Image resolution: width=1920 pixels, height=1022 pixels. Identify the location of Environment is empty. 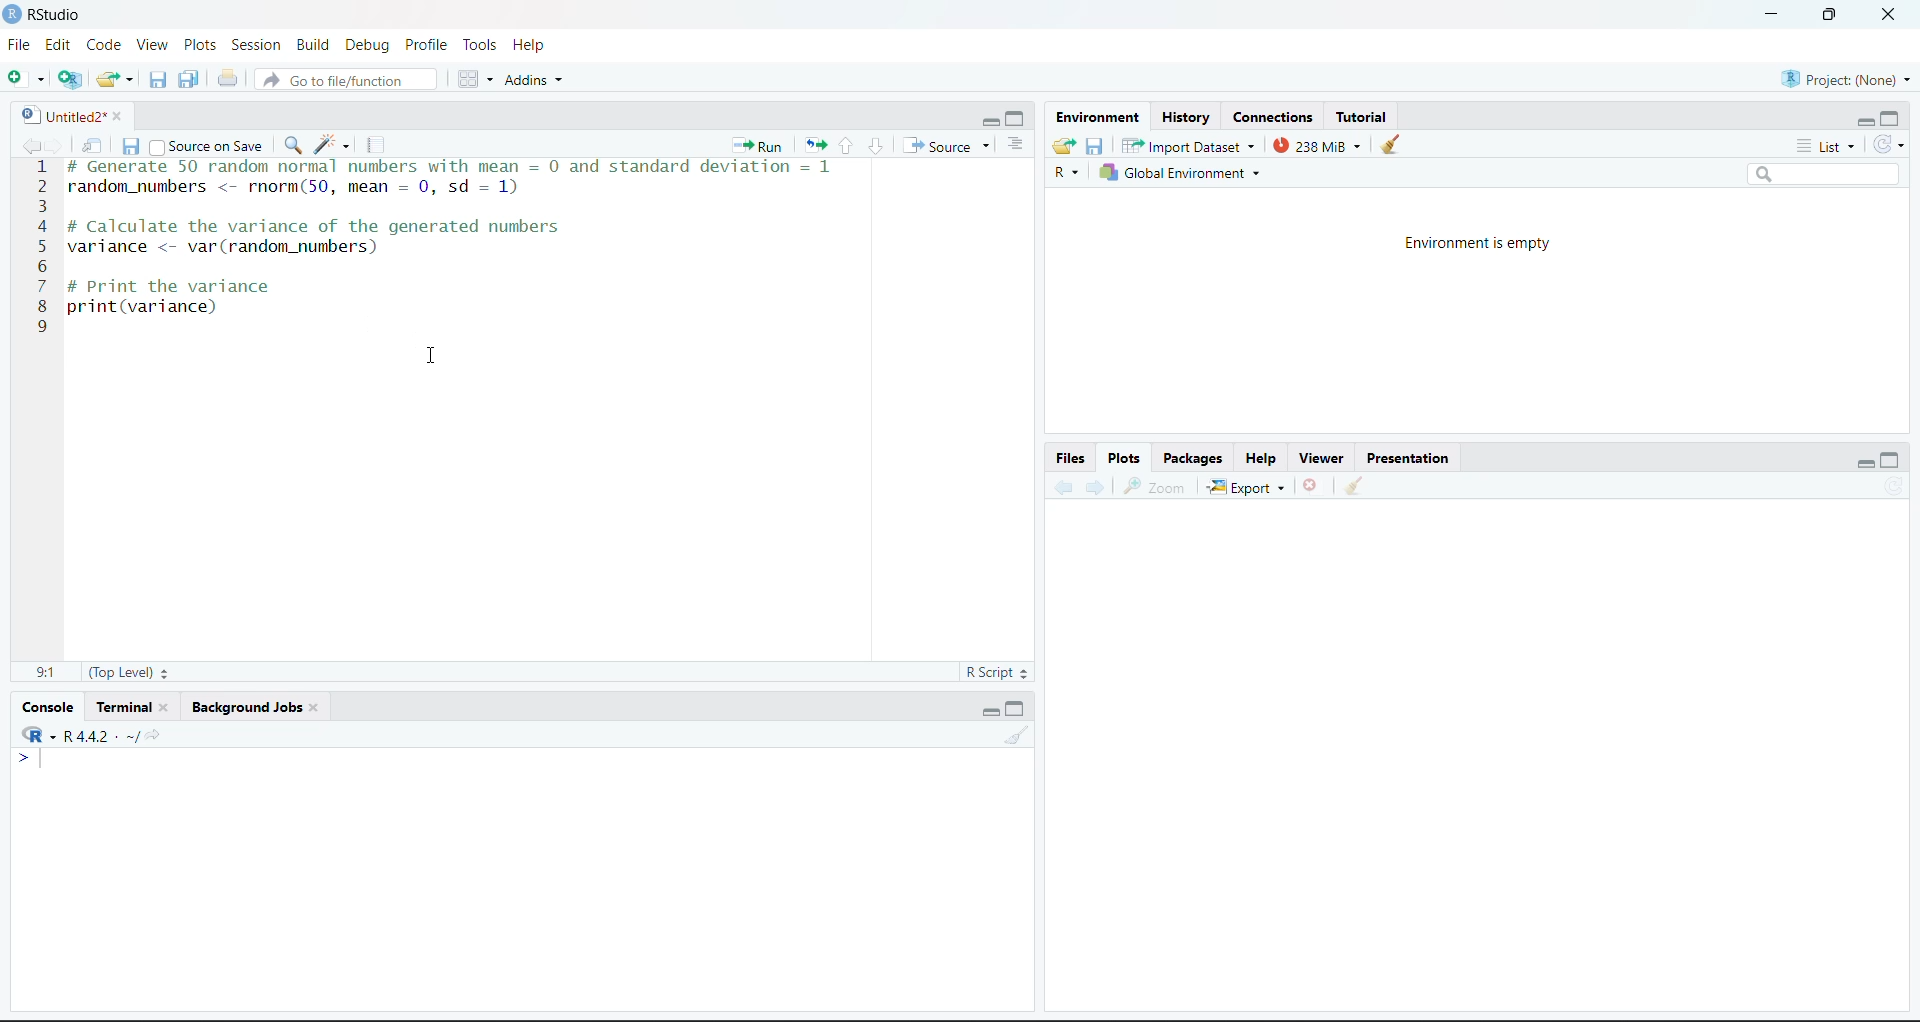
(1476, 245).